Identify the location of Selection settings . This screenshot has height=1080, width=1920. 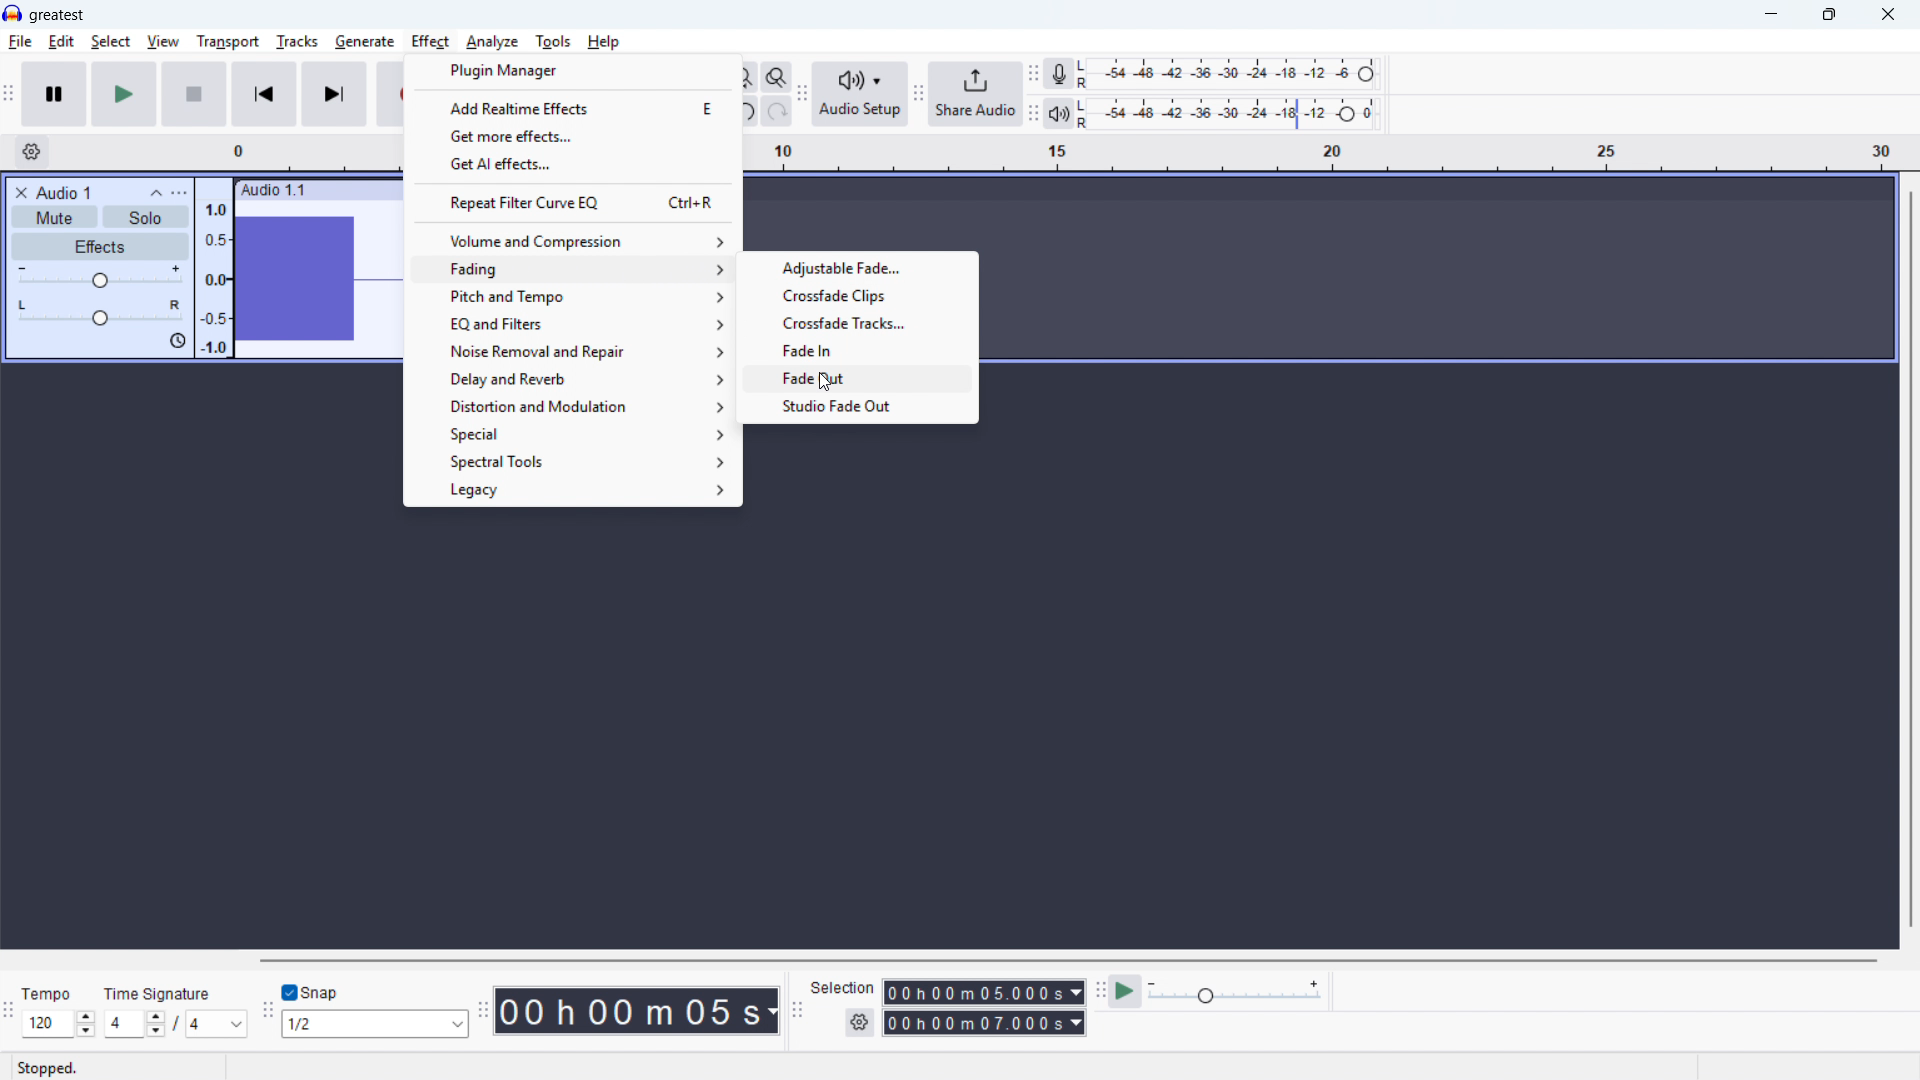
(861, 1022).